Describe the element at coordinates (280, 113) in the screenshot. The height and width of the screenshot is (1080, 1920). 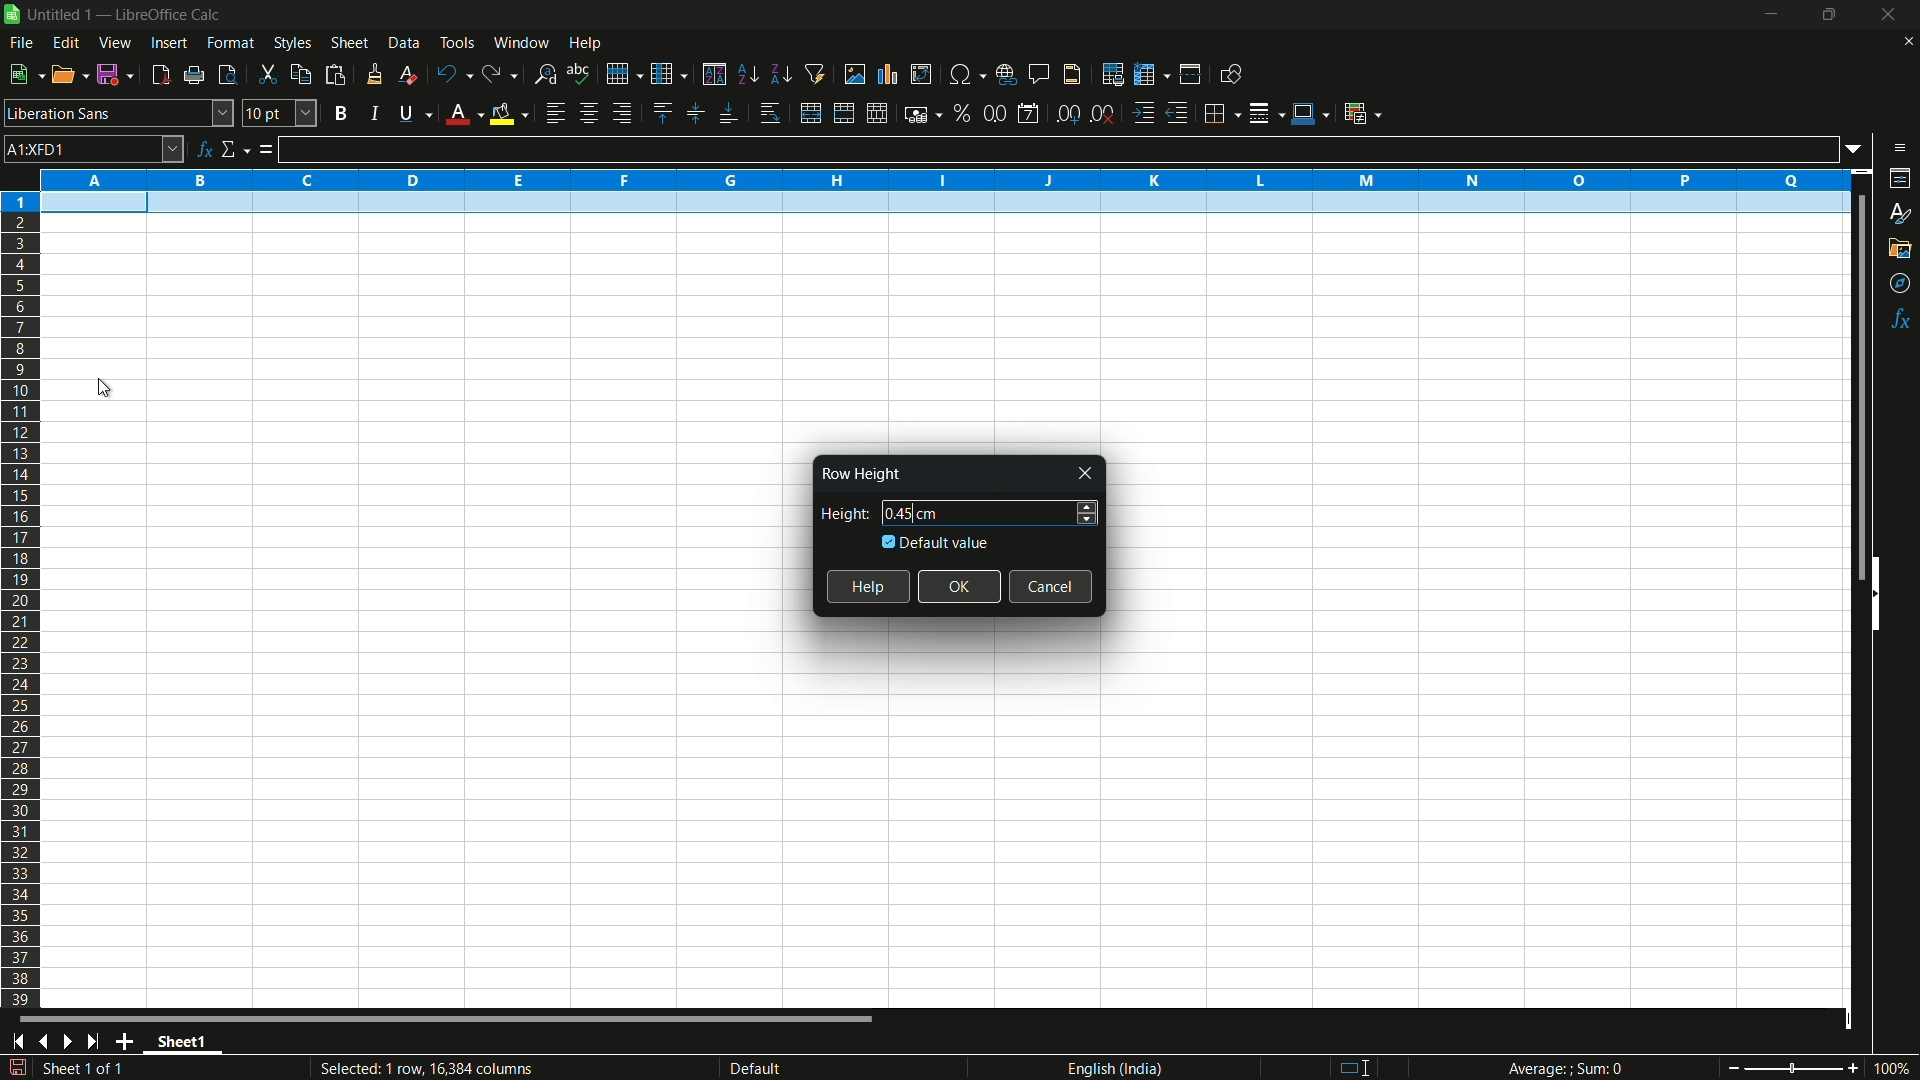
I see `font size` at that location.